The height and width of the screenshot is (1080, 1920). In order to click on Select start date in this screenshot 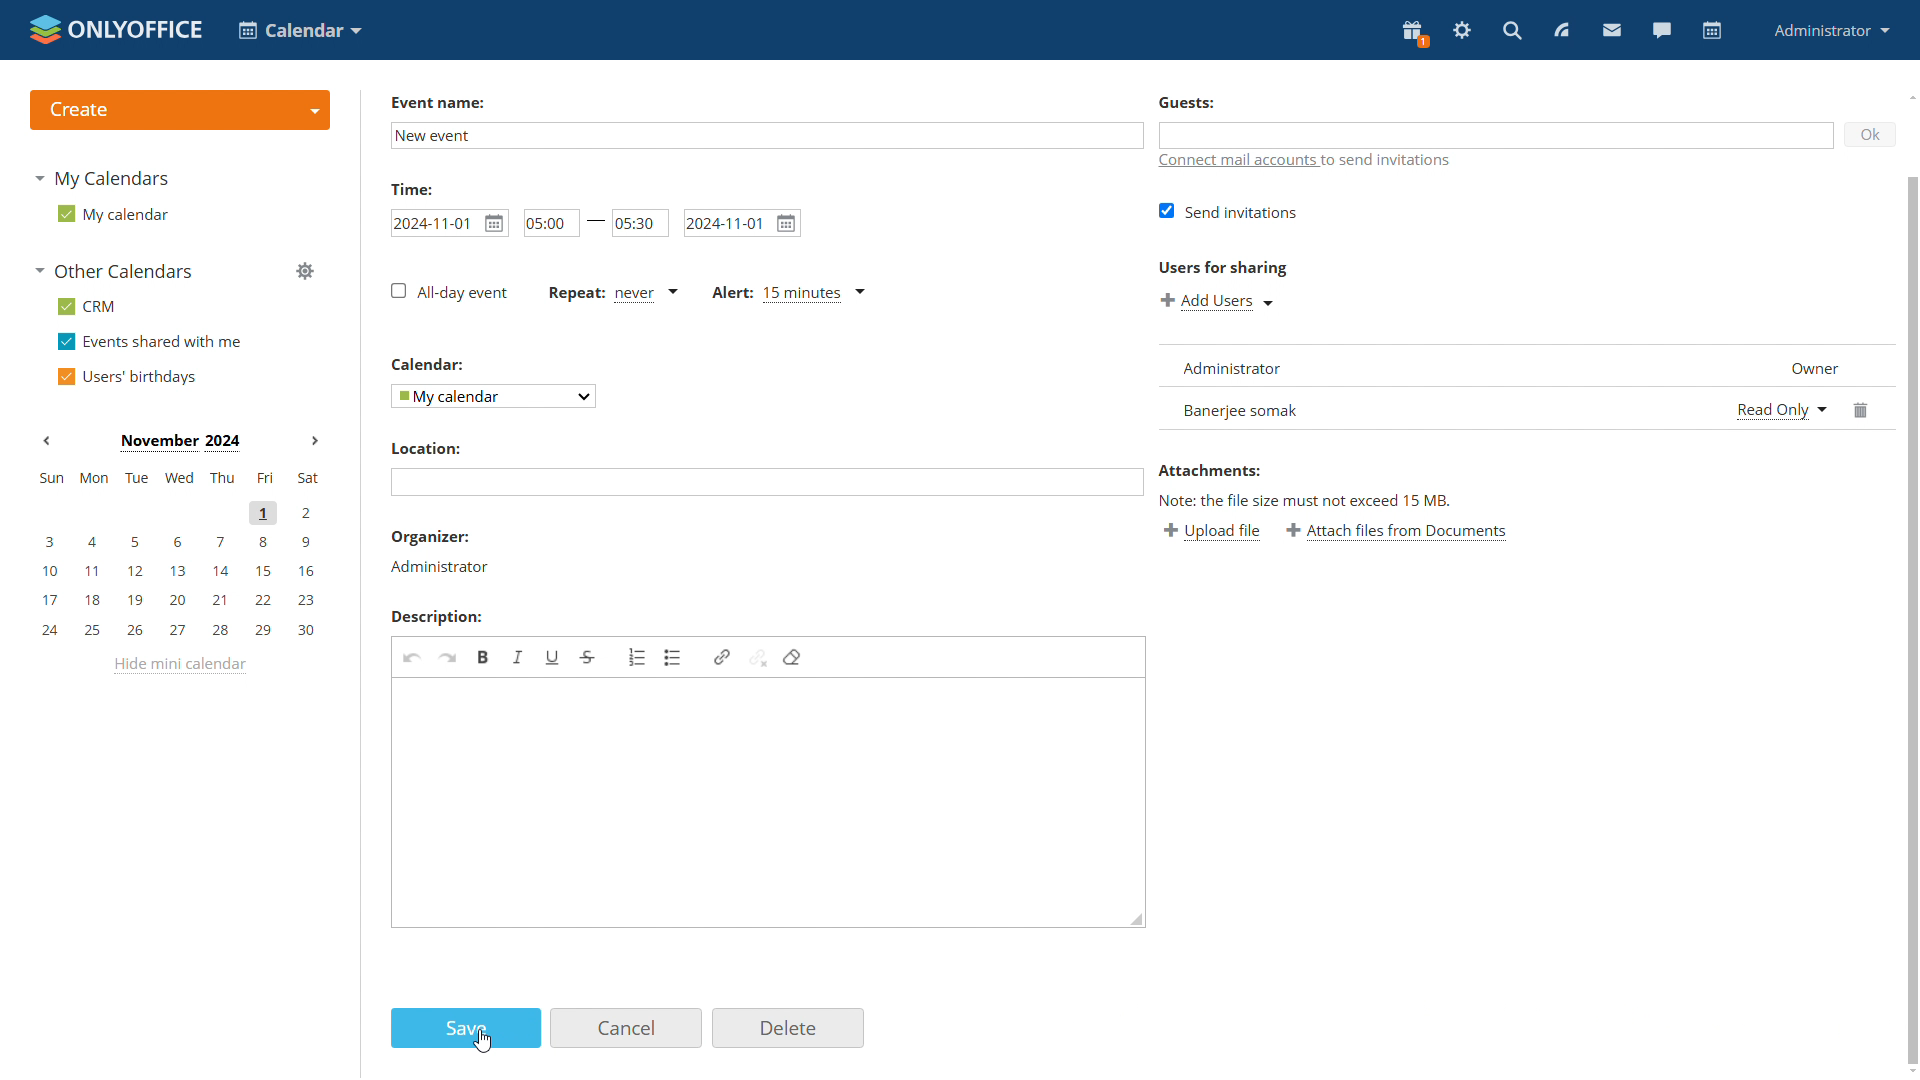, I will do `click(448, 222)`.